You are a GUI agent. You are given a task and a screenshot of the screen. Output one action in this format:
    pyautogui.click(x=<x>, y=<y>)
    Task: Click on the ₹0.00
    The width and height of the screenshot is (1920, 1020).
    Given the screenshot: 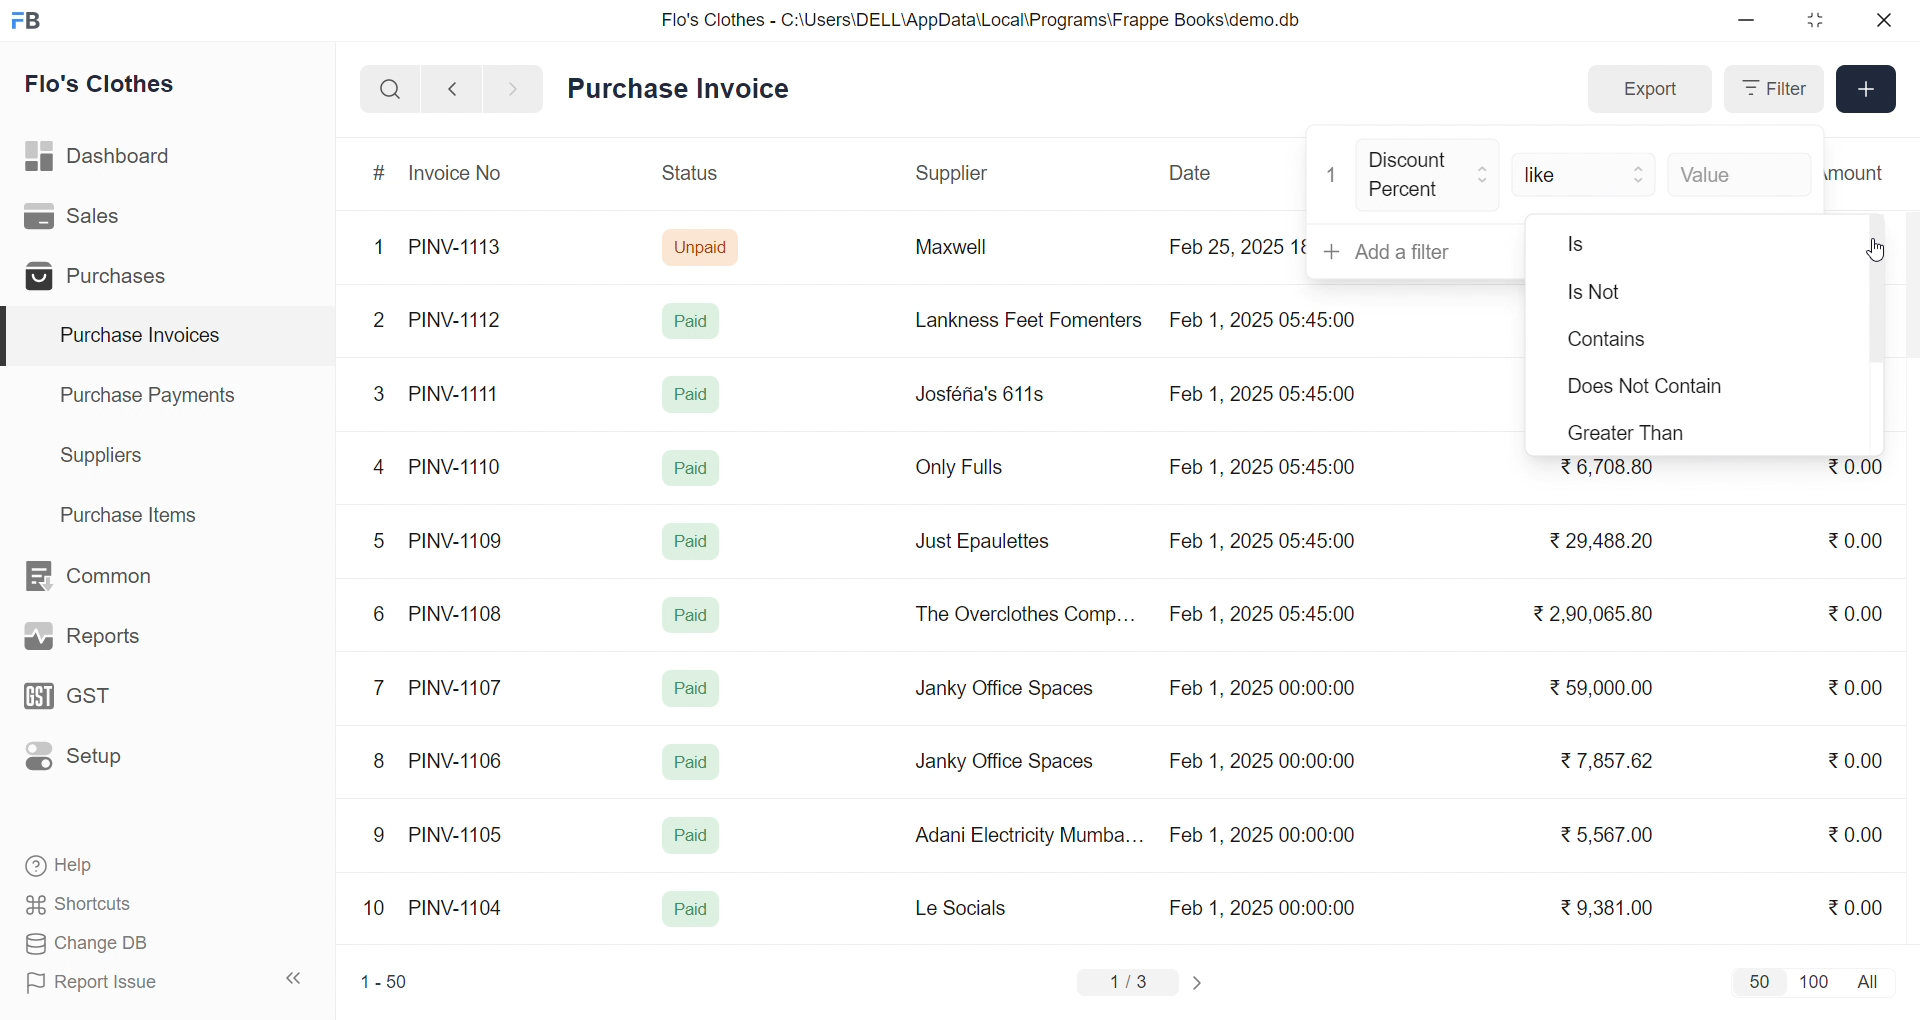 What is the action you would take?
    pyautogui.click(x=1861, y=685)
    